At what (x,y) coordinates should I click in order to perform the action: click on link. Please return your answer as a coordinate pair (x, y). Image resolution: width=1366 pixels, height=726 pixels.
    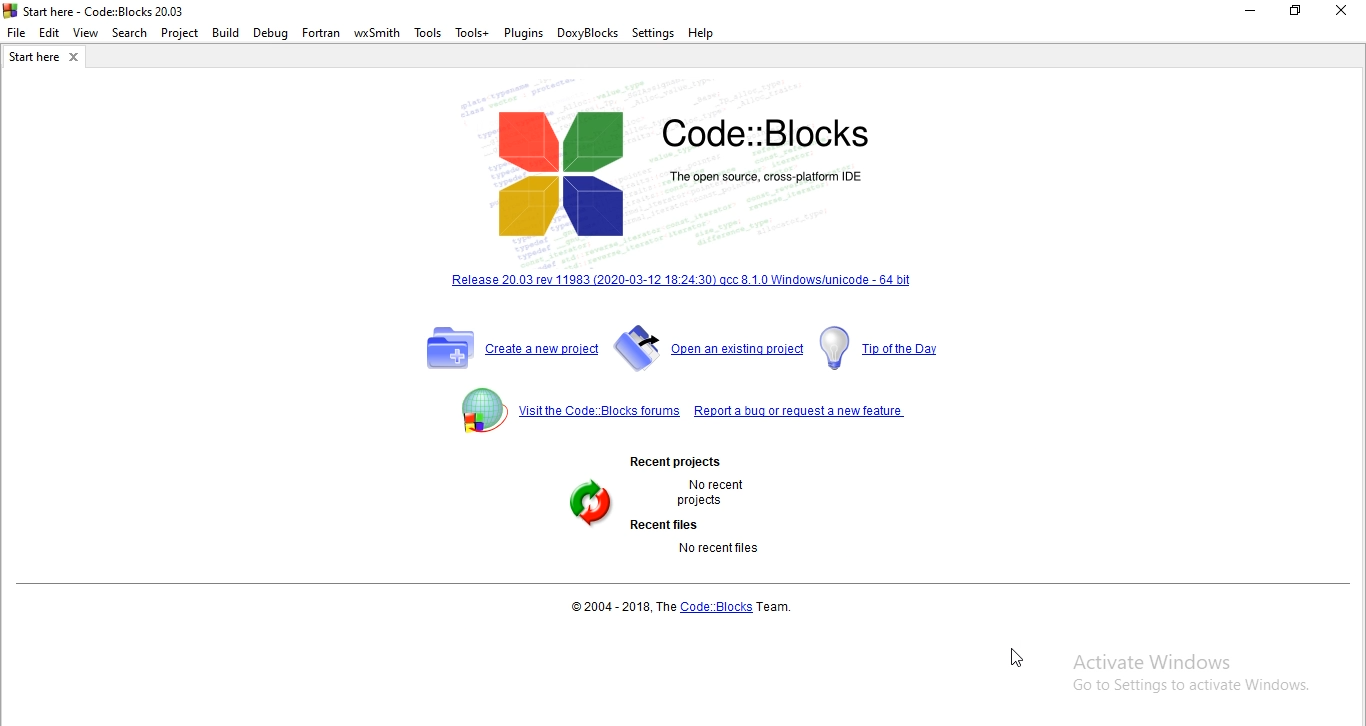
    Looking at the image, I should click on (599, 409).